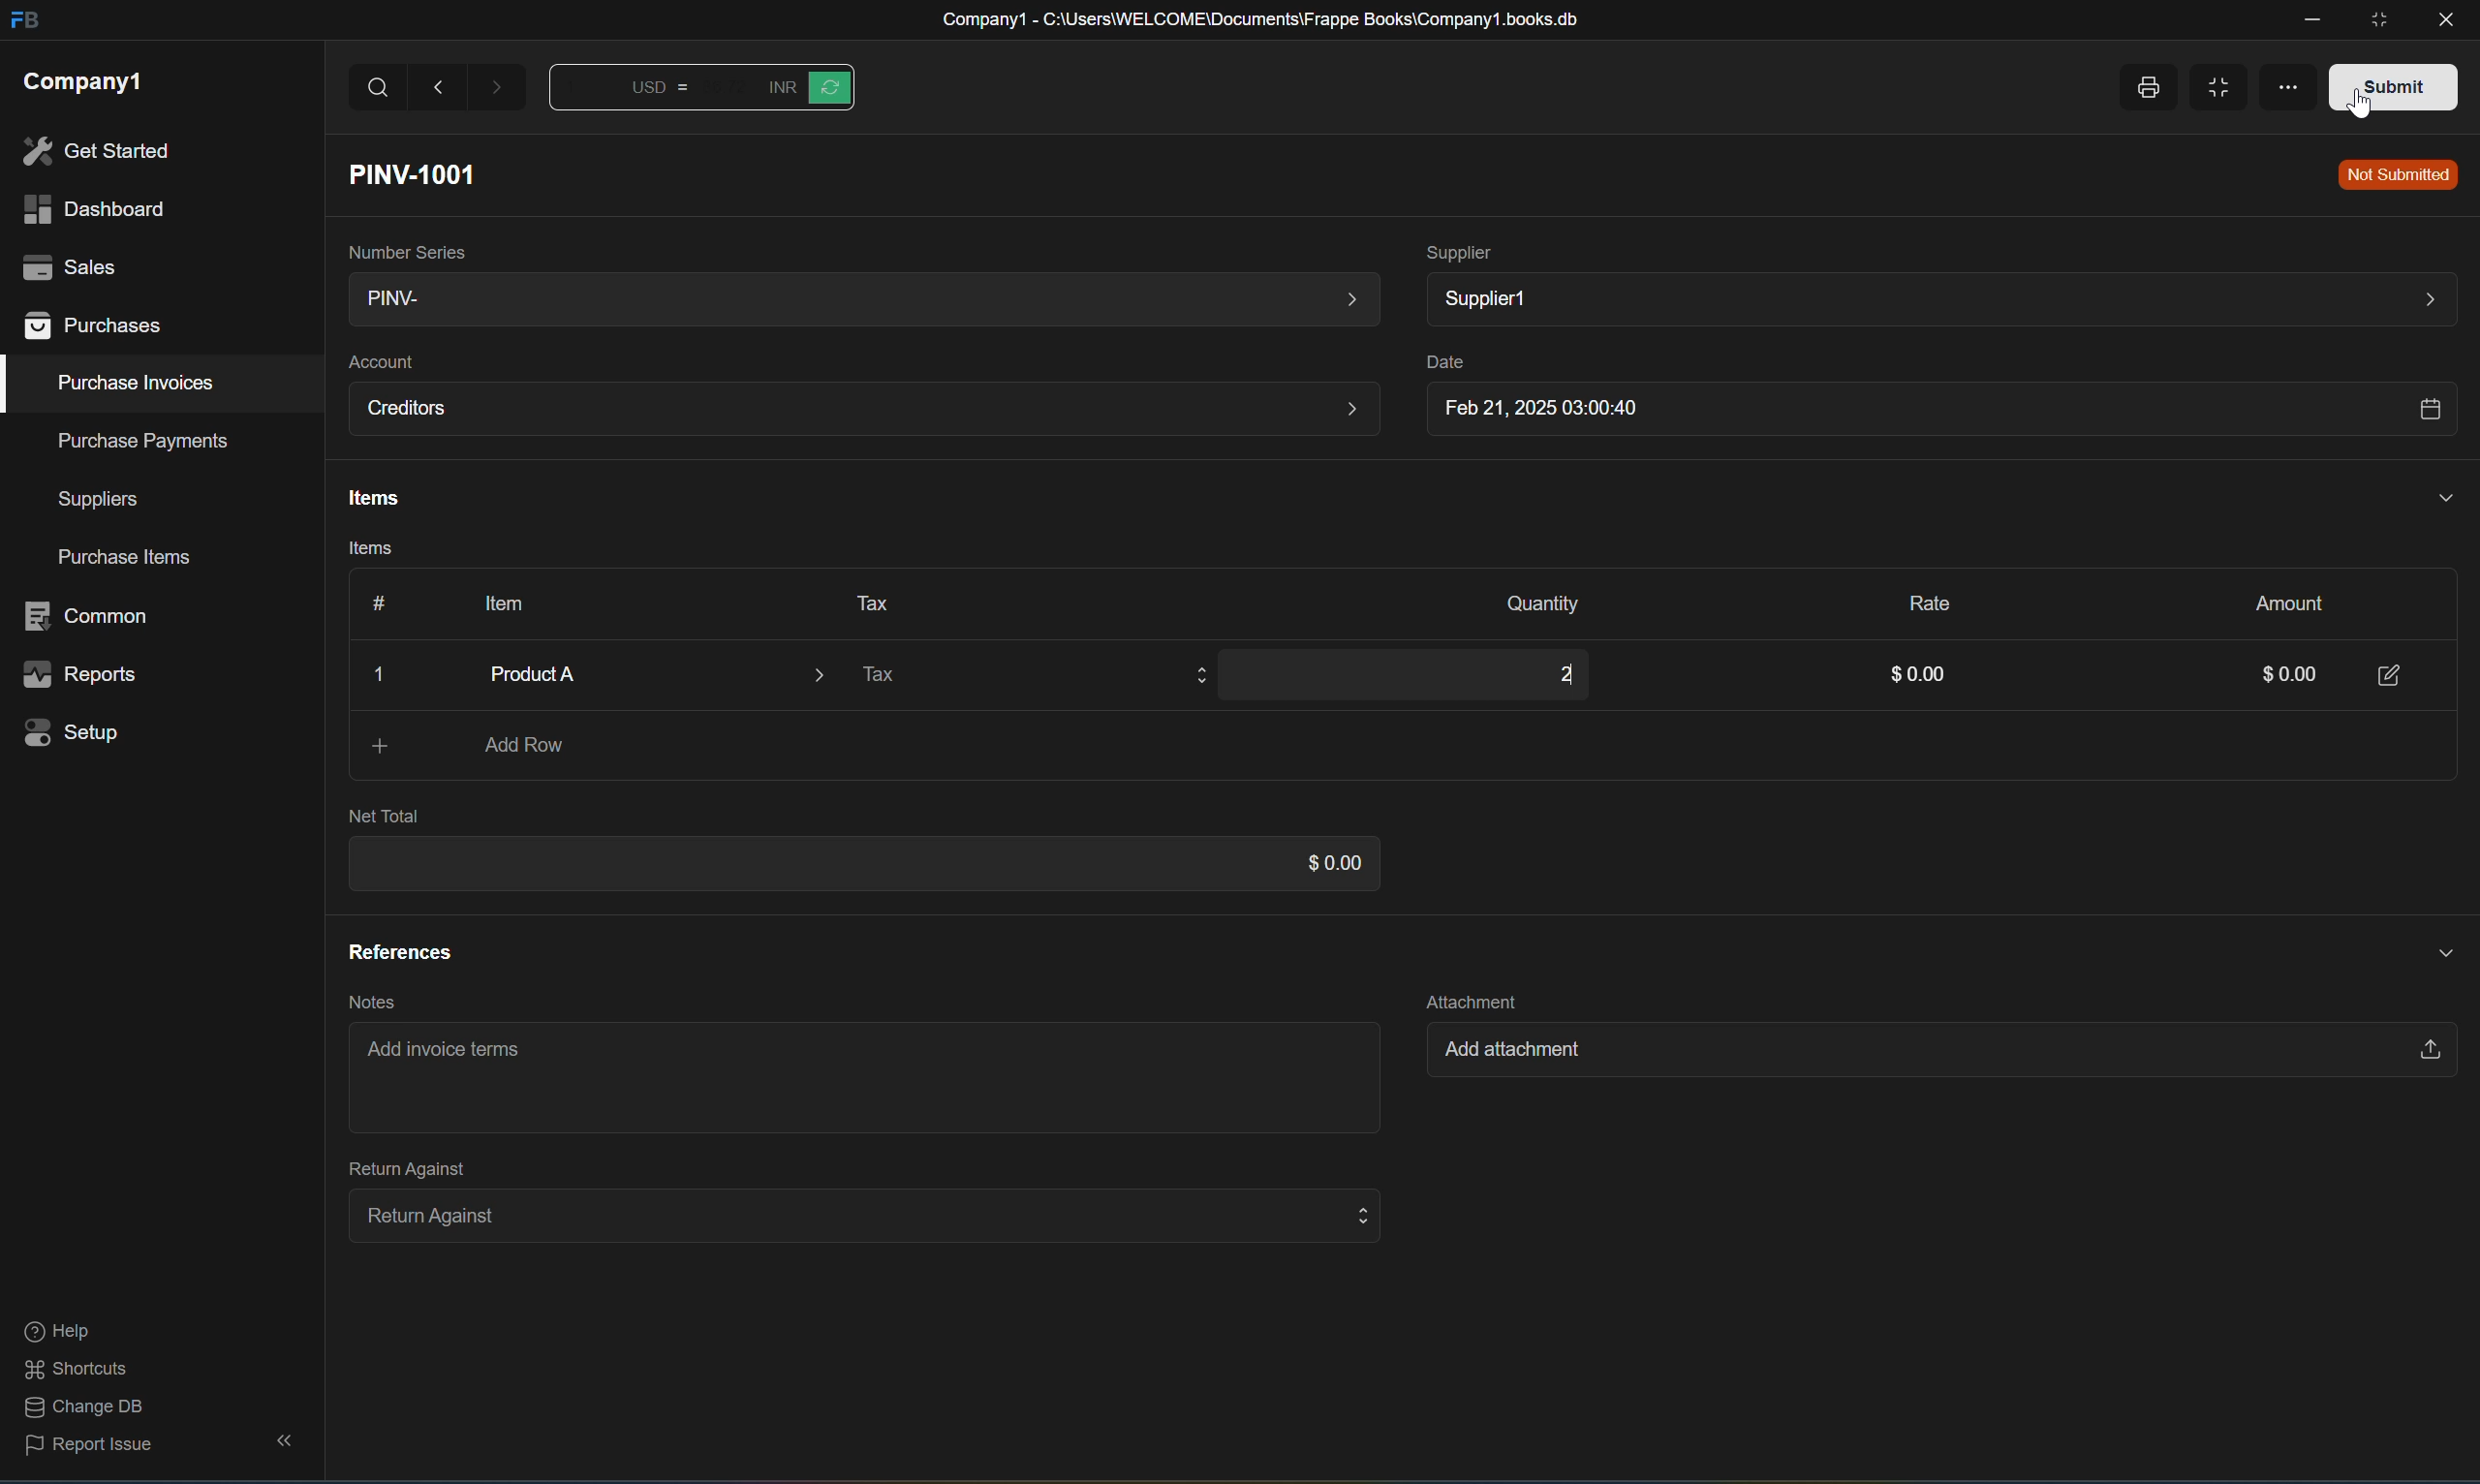  Describe the element at coordinates (528, 747) in the screenshot. I see `Add Row` at that location.